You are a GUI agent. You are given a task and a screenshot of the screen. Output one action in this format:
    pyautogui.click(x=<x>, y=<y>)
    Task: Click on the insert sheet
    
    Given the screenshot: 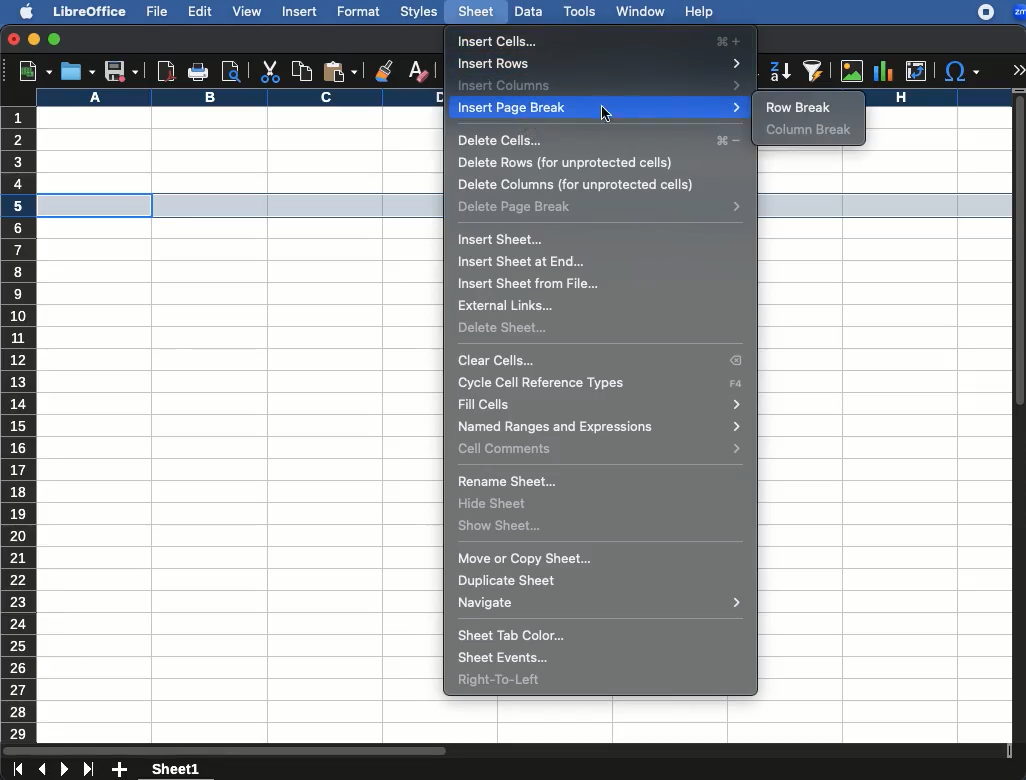 What is the action you would take?
    pyautogui.click(x=503, y=240)
    